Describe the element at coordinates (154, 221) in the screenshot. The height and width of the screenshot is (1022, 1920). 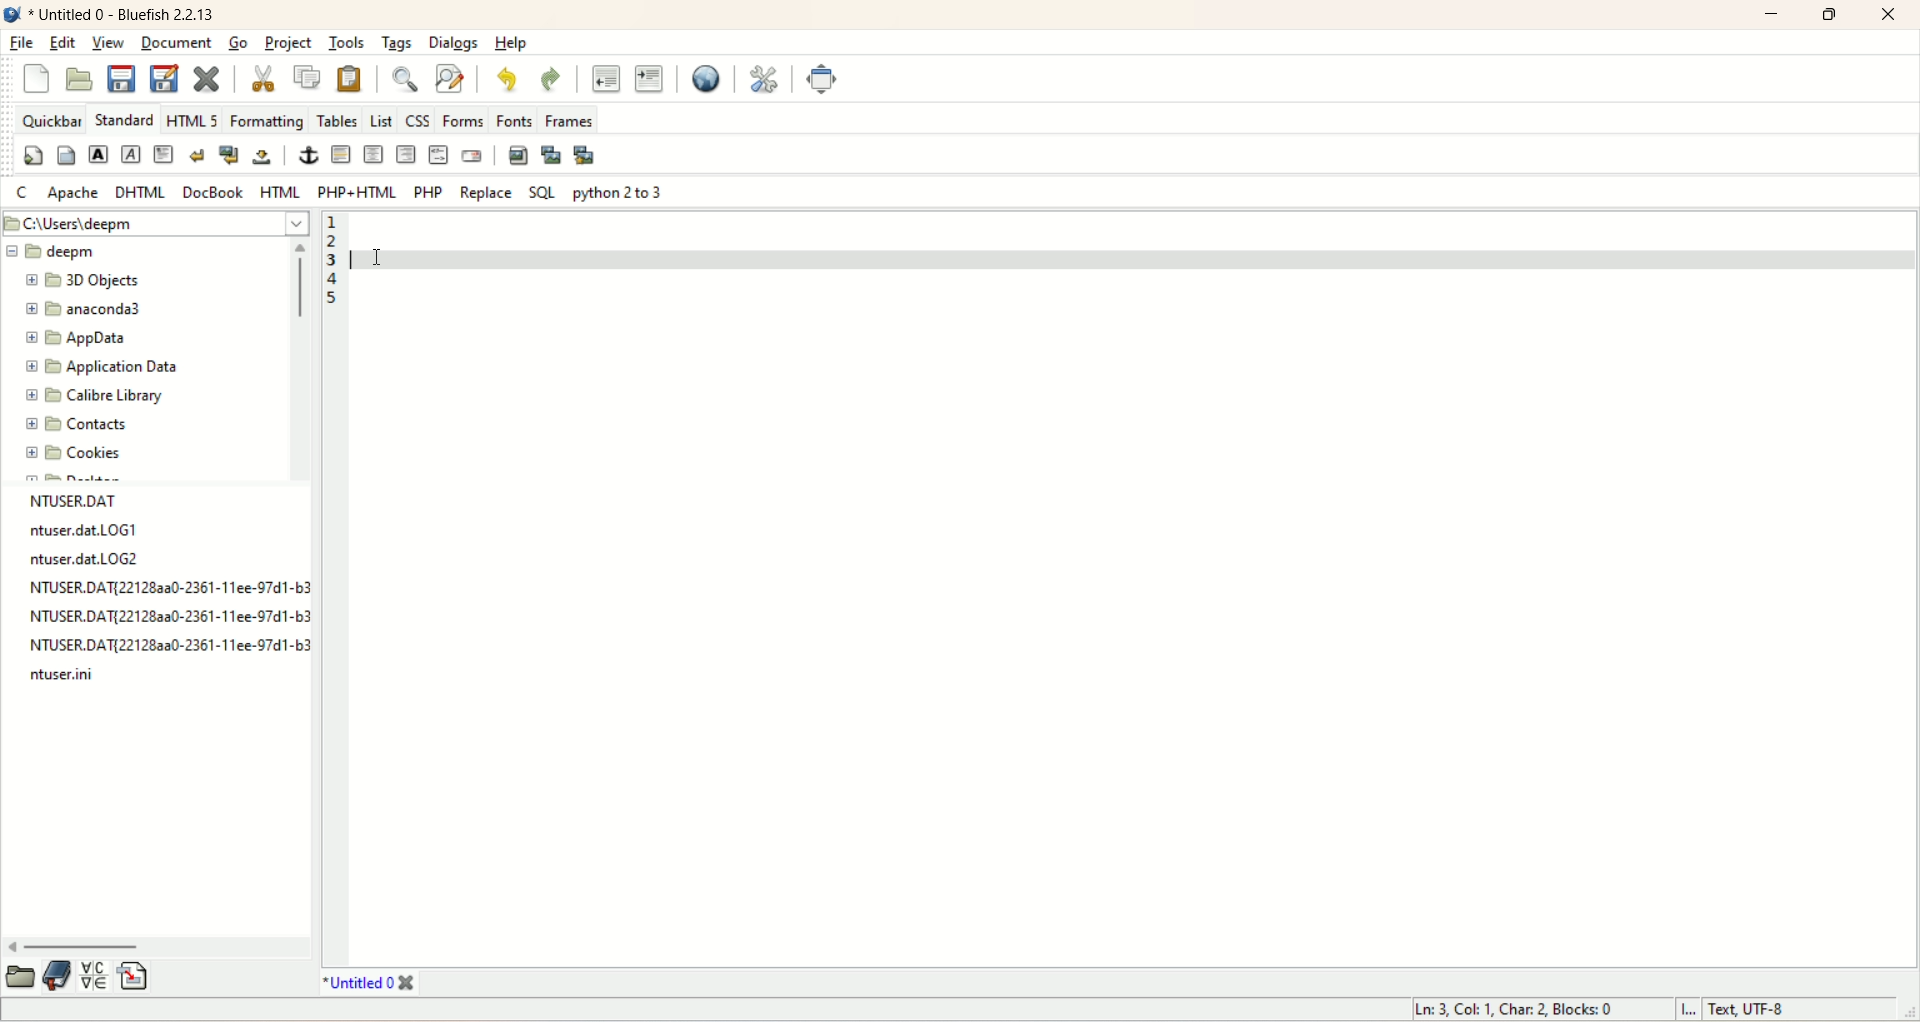
I see `location` at that location.